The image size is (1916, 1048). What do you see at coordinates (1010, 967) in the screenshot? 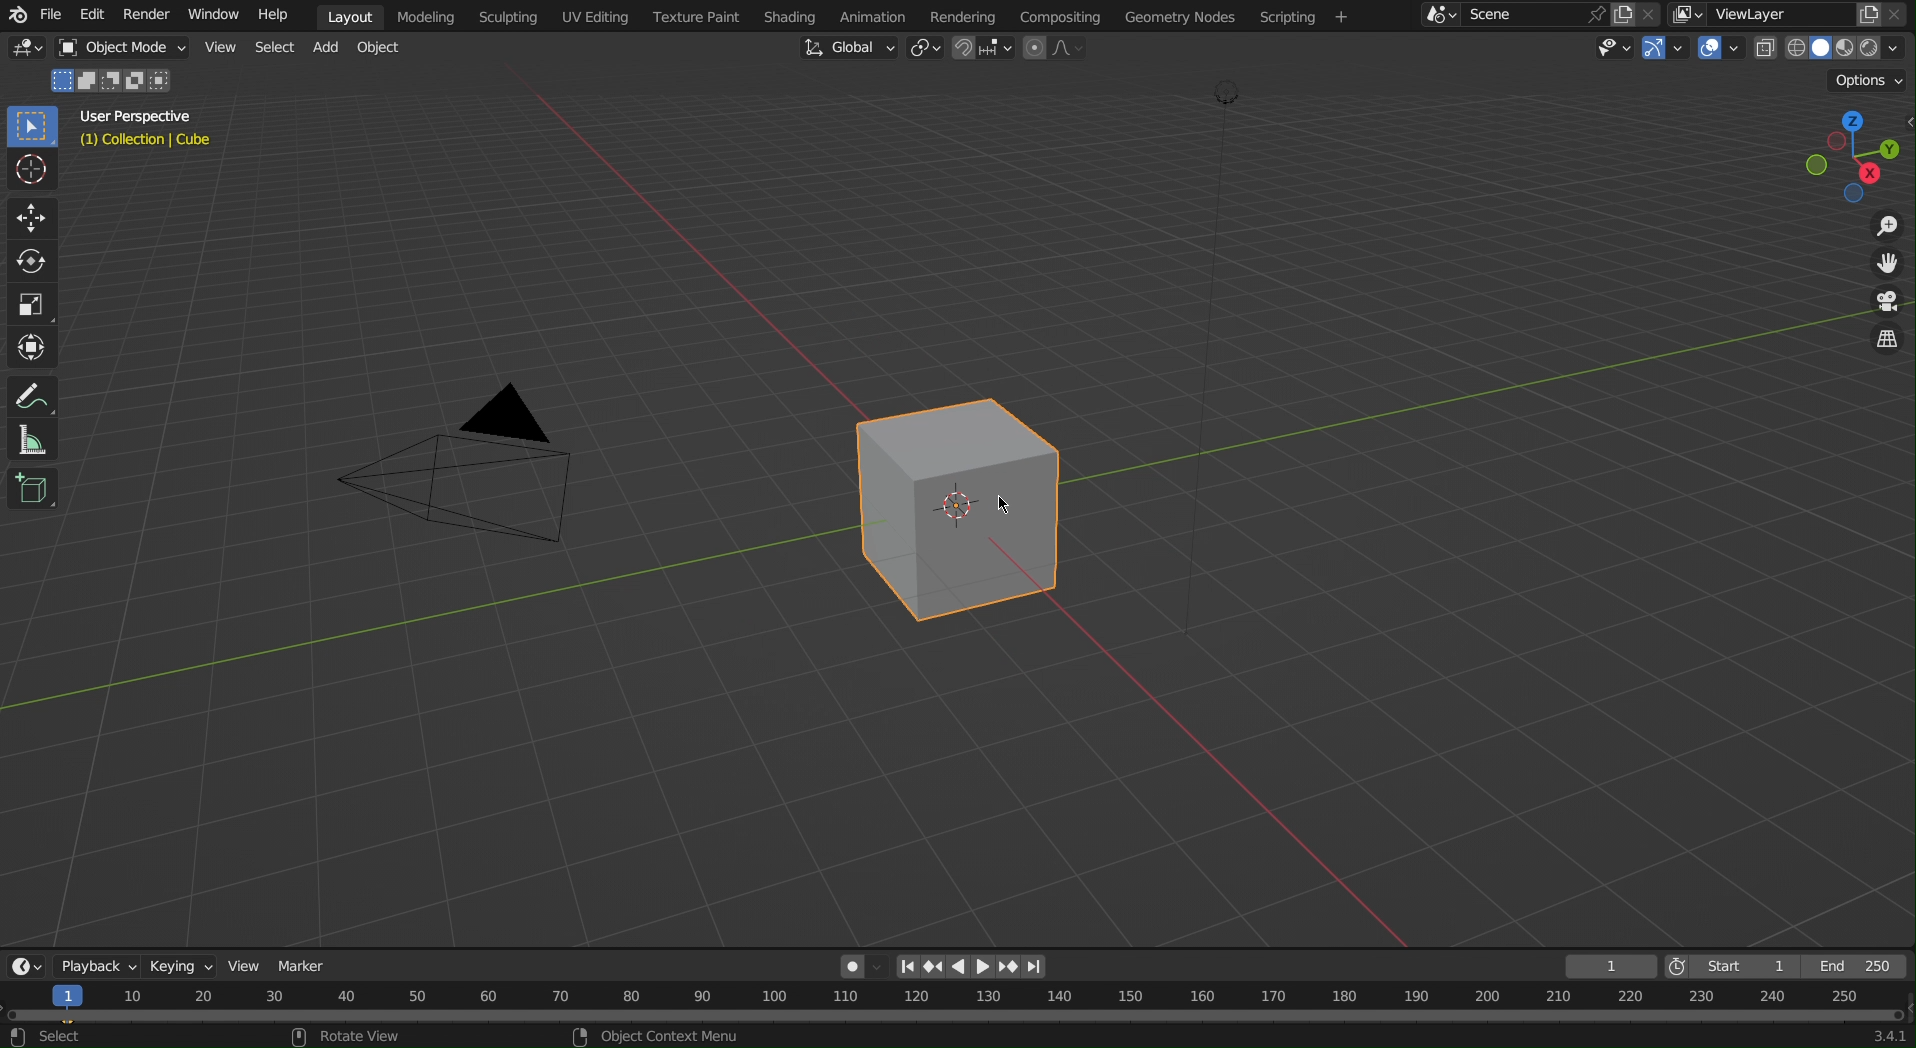
I see `next` at bounding box center [1010, 967].